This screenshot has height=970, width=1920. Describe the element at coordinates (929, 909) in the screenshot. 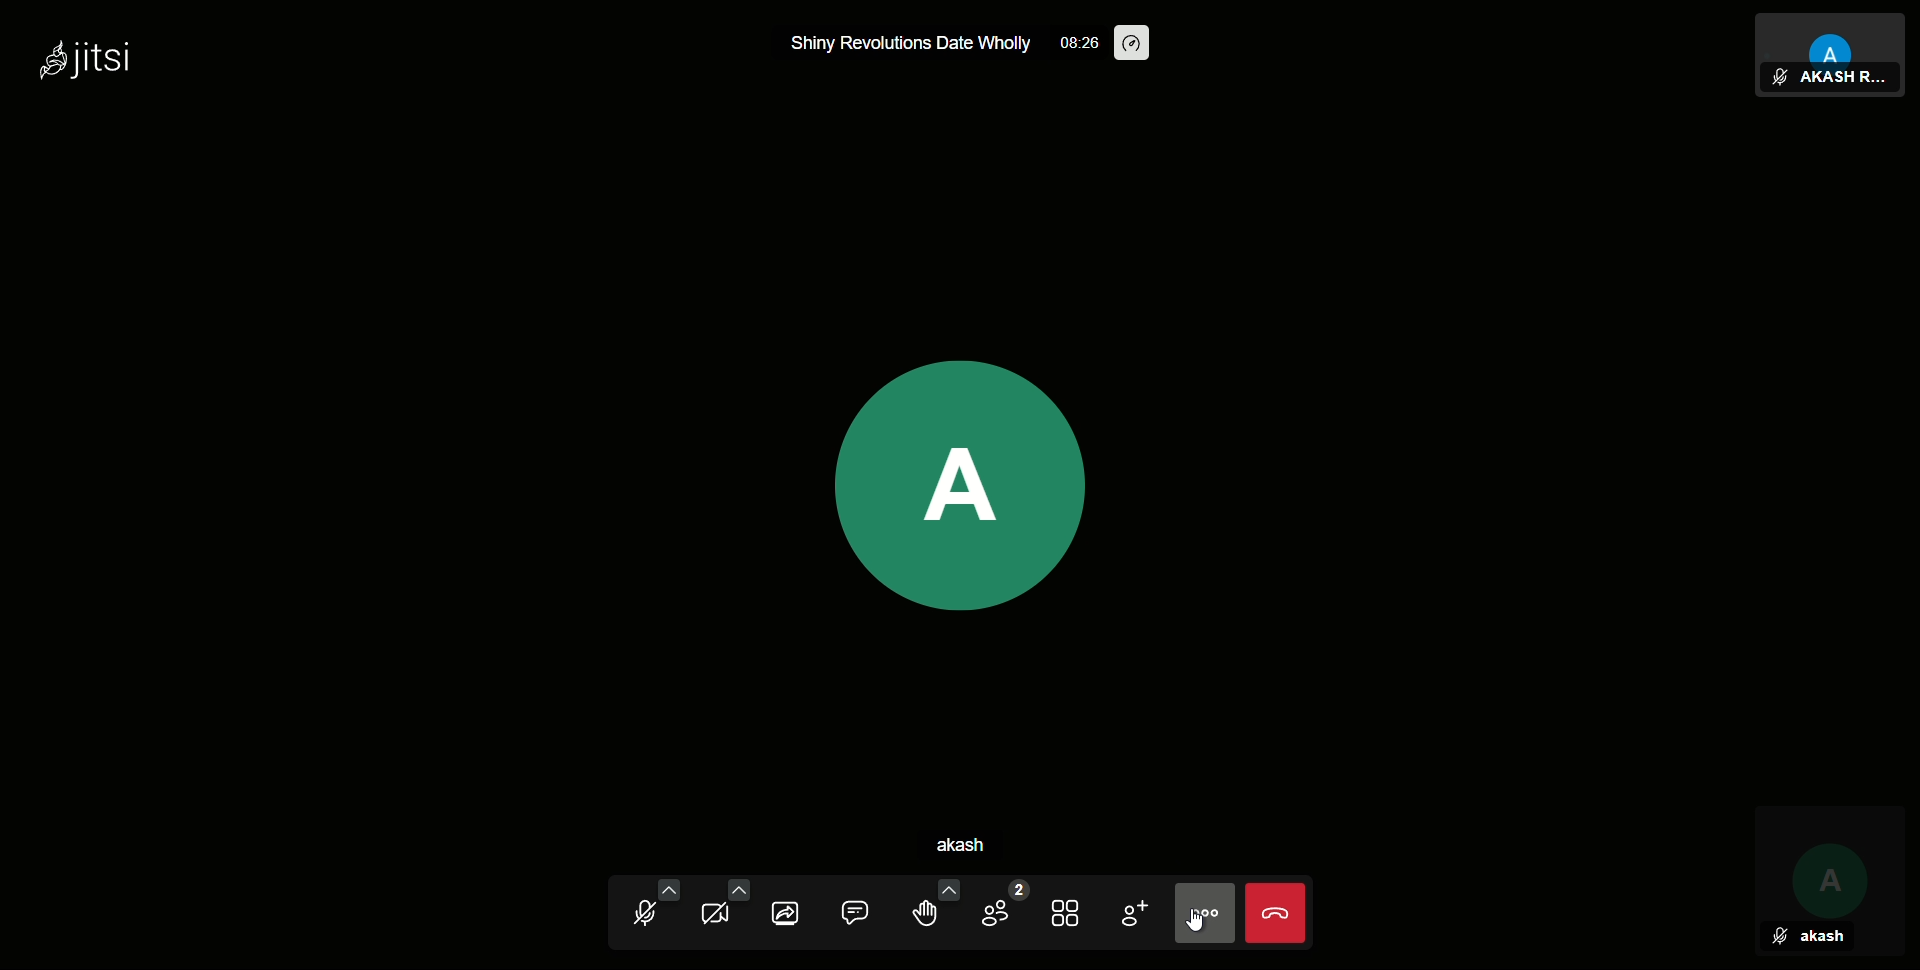

I see `` at that location.